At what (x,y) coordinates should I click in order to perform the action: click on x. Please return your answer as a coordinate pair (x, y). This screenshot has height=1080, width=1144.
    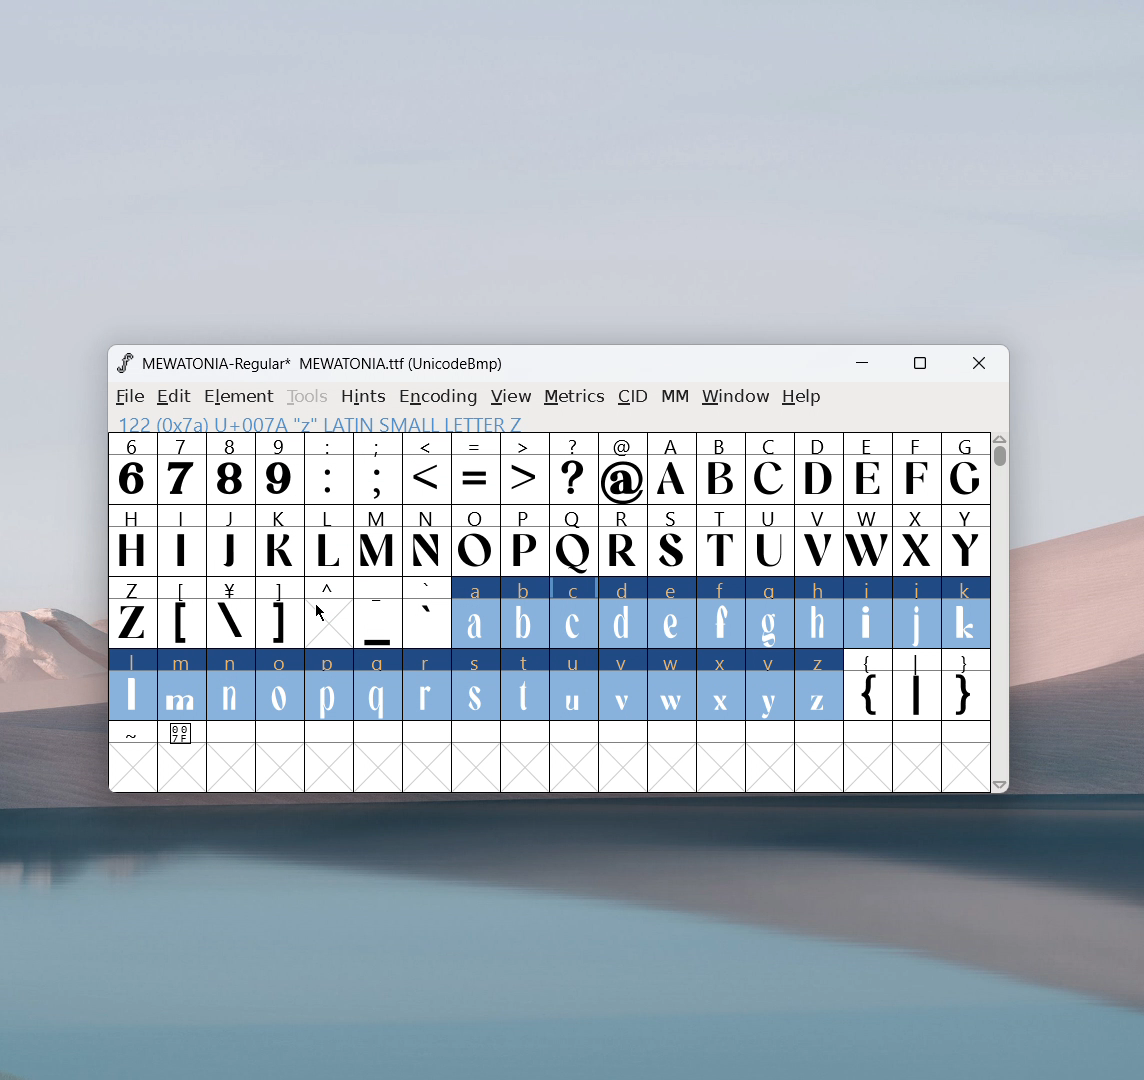
    Looking at the image, I should click on (722, 684).